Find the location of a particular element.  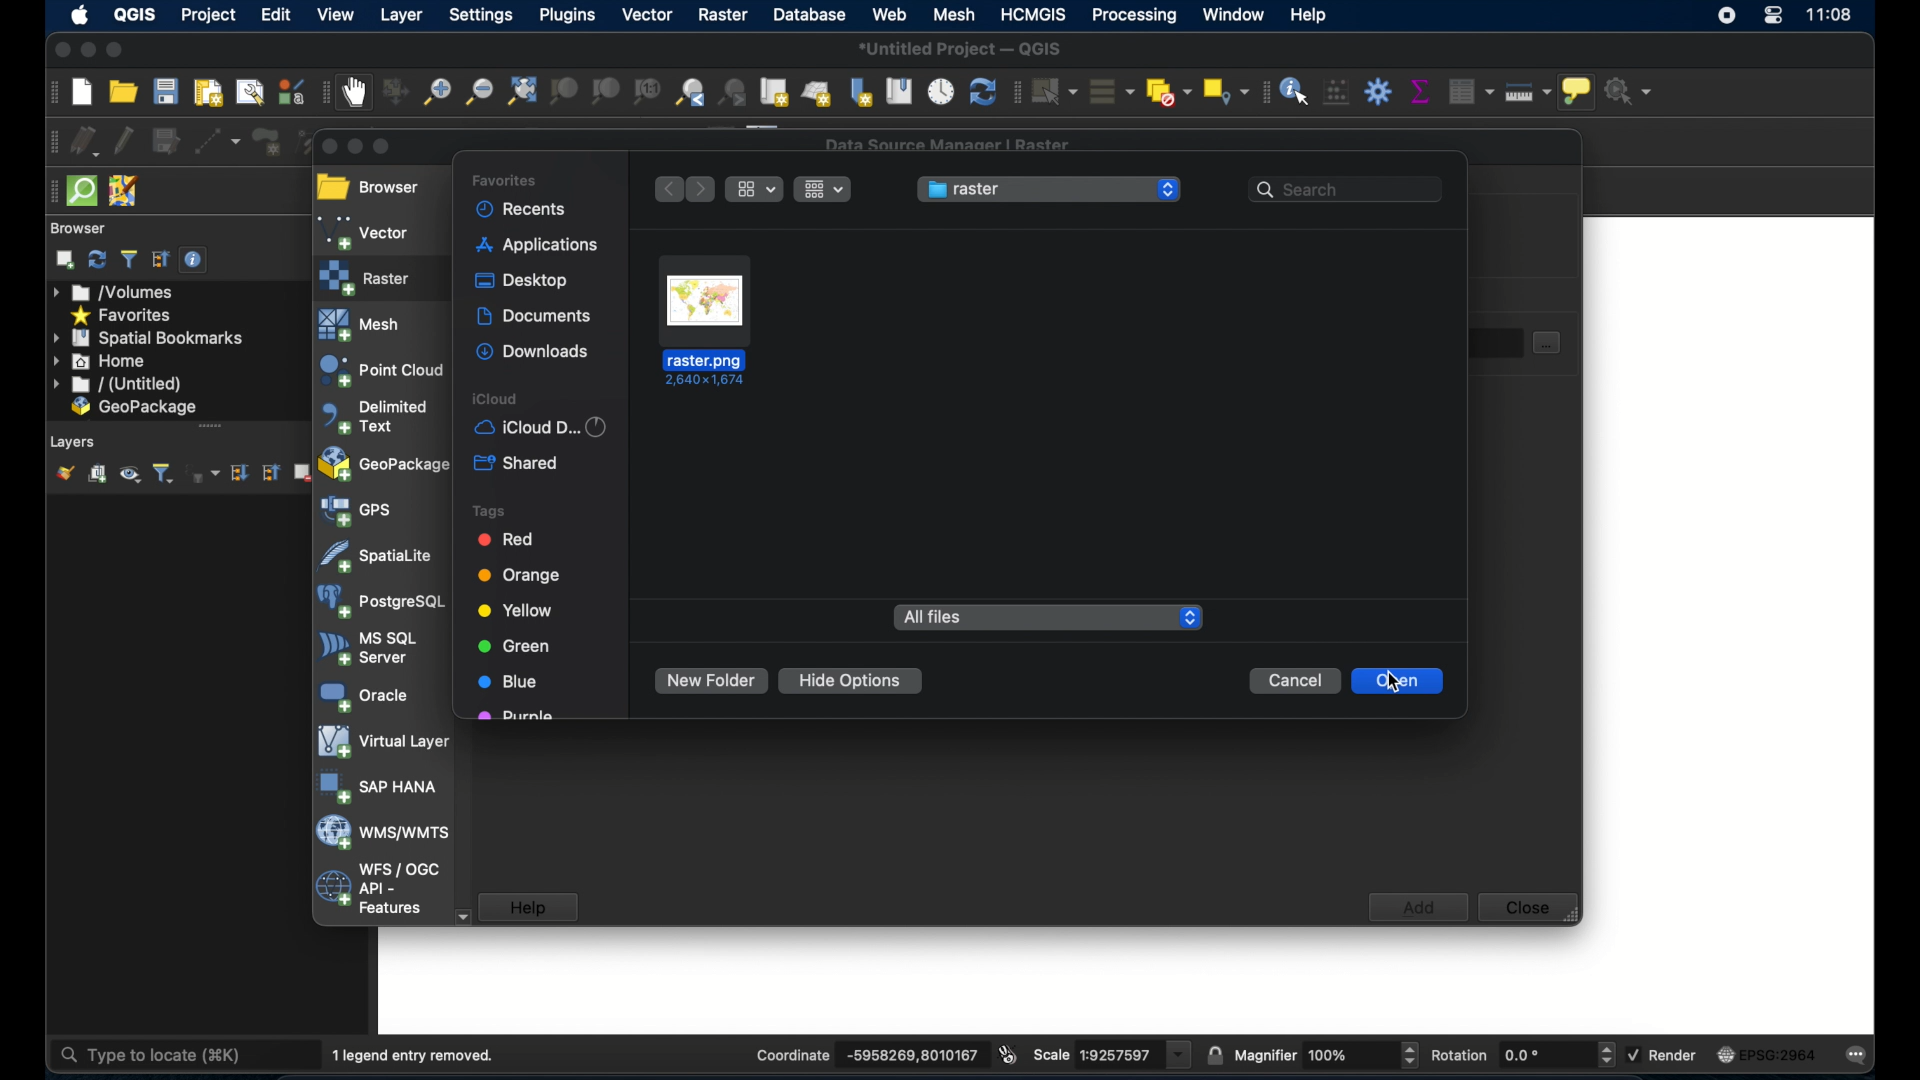

minimize is located at coordinates (352, 144).